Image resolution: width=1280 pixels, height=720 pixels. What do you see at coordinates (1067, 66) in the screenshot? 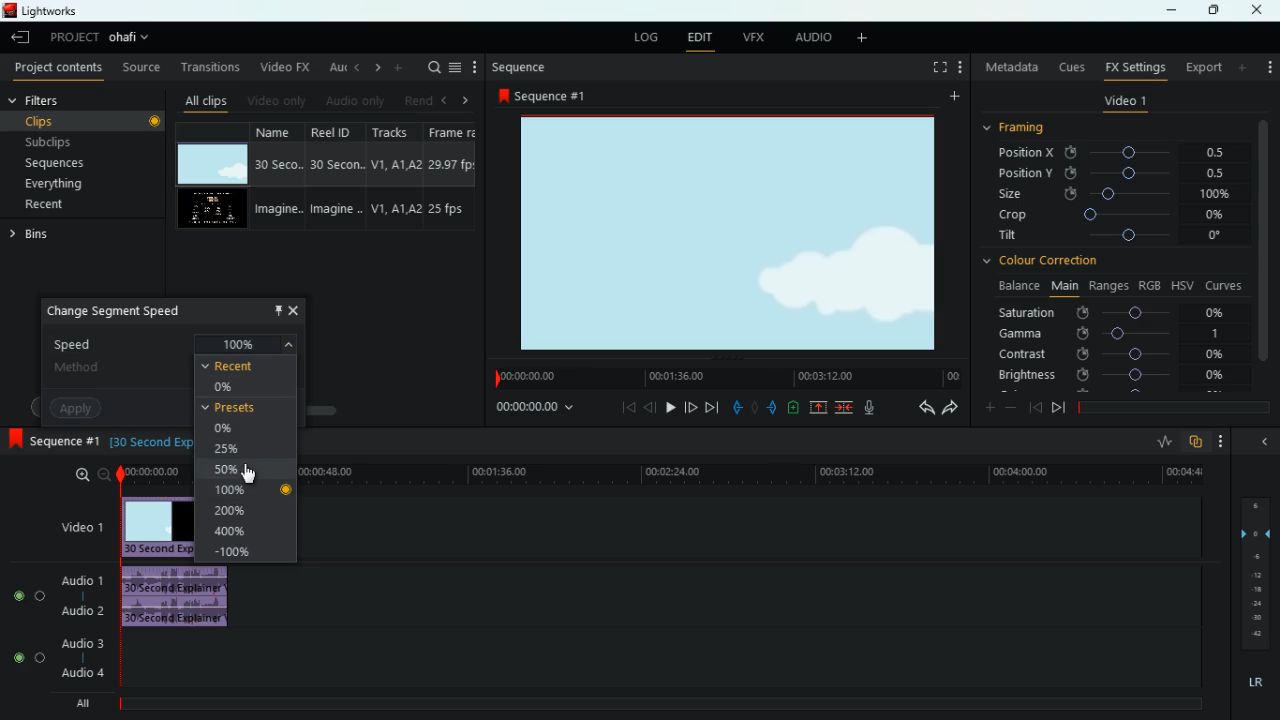
I see `cues` at bounding box center [1067, 66].